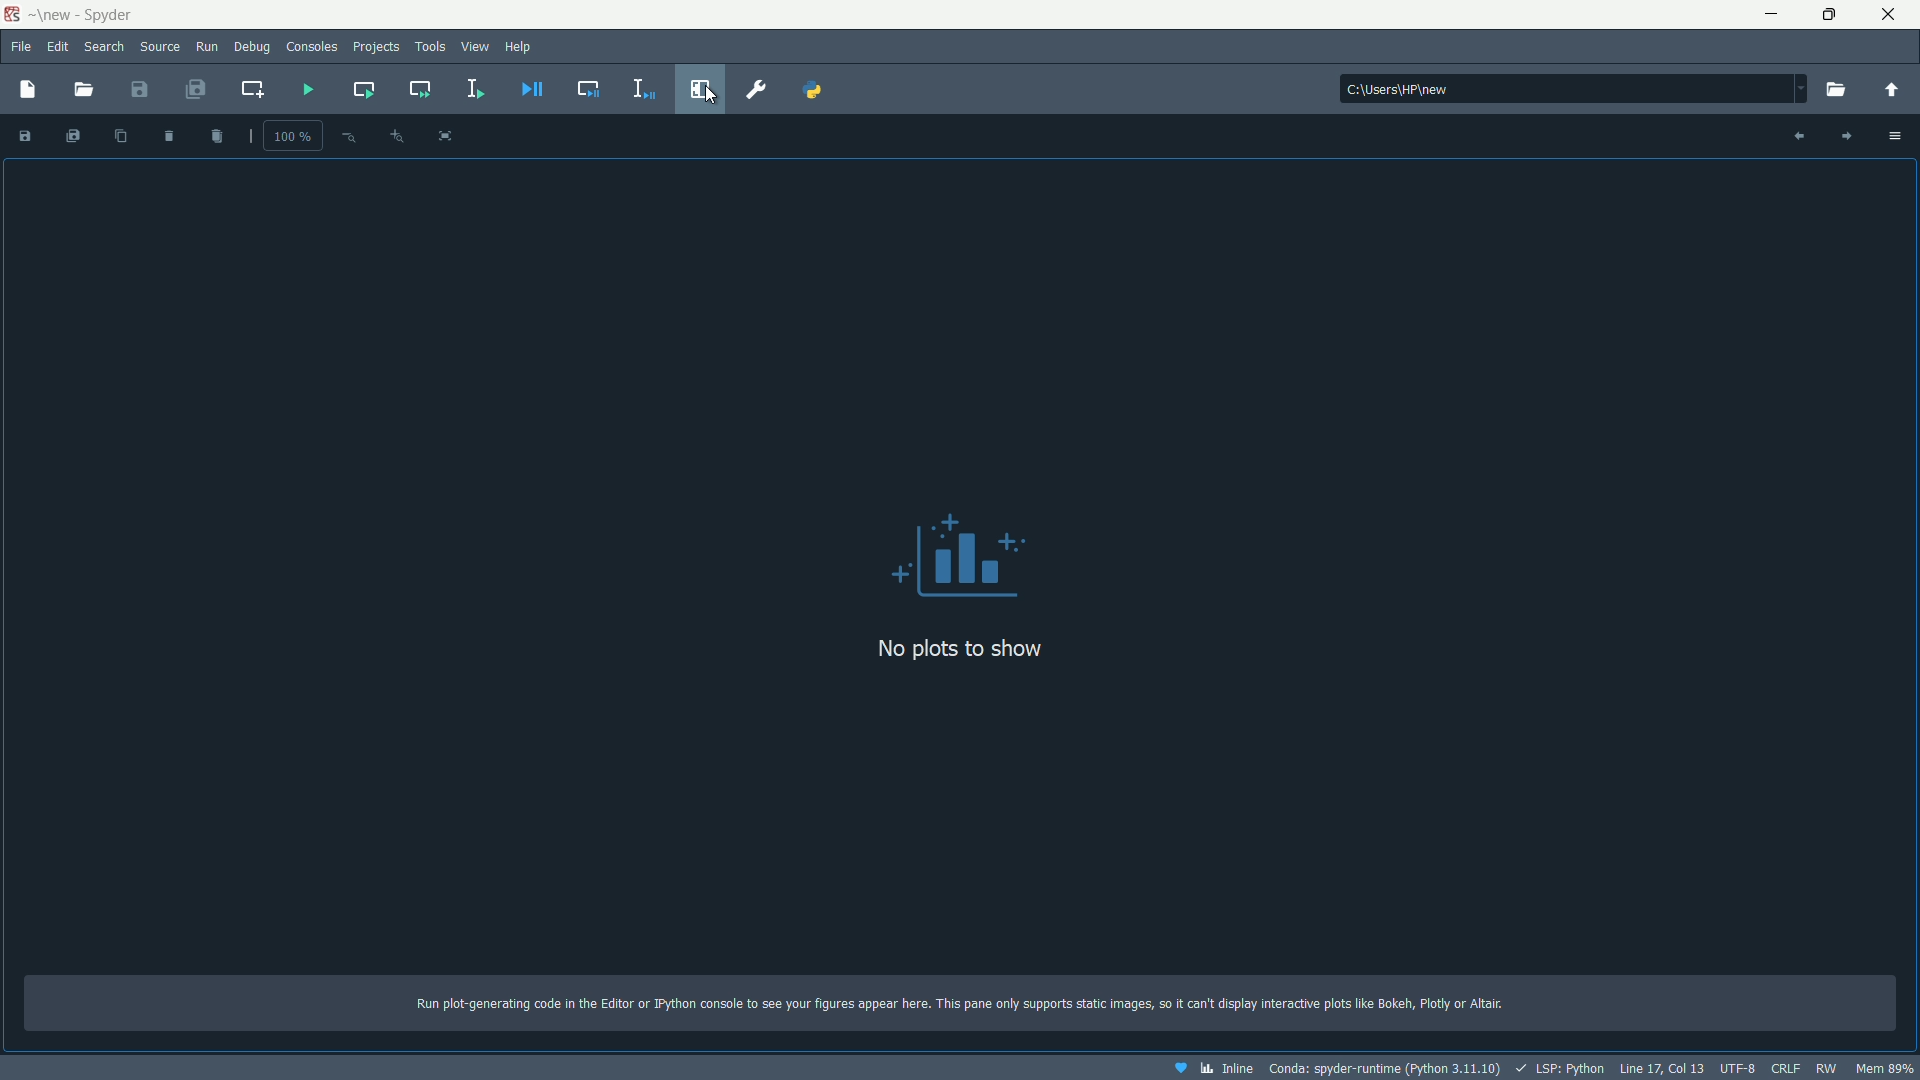 The width and height of the screenshot is (1920, 1080). Describe the element at coordinates (703, 89) in the screenshot. I see `restore pane` at that location.